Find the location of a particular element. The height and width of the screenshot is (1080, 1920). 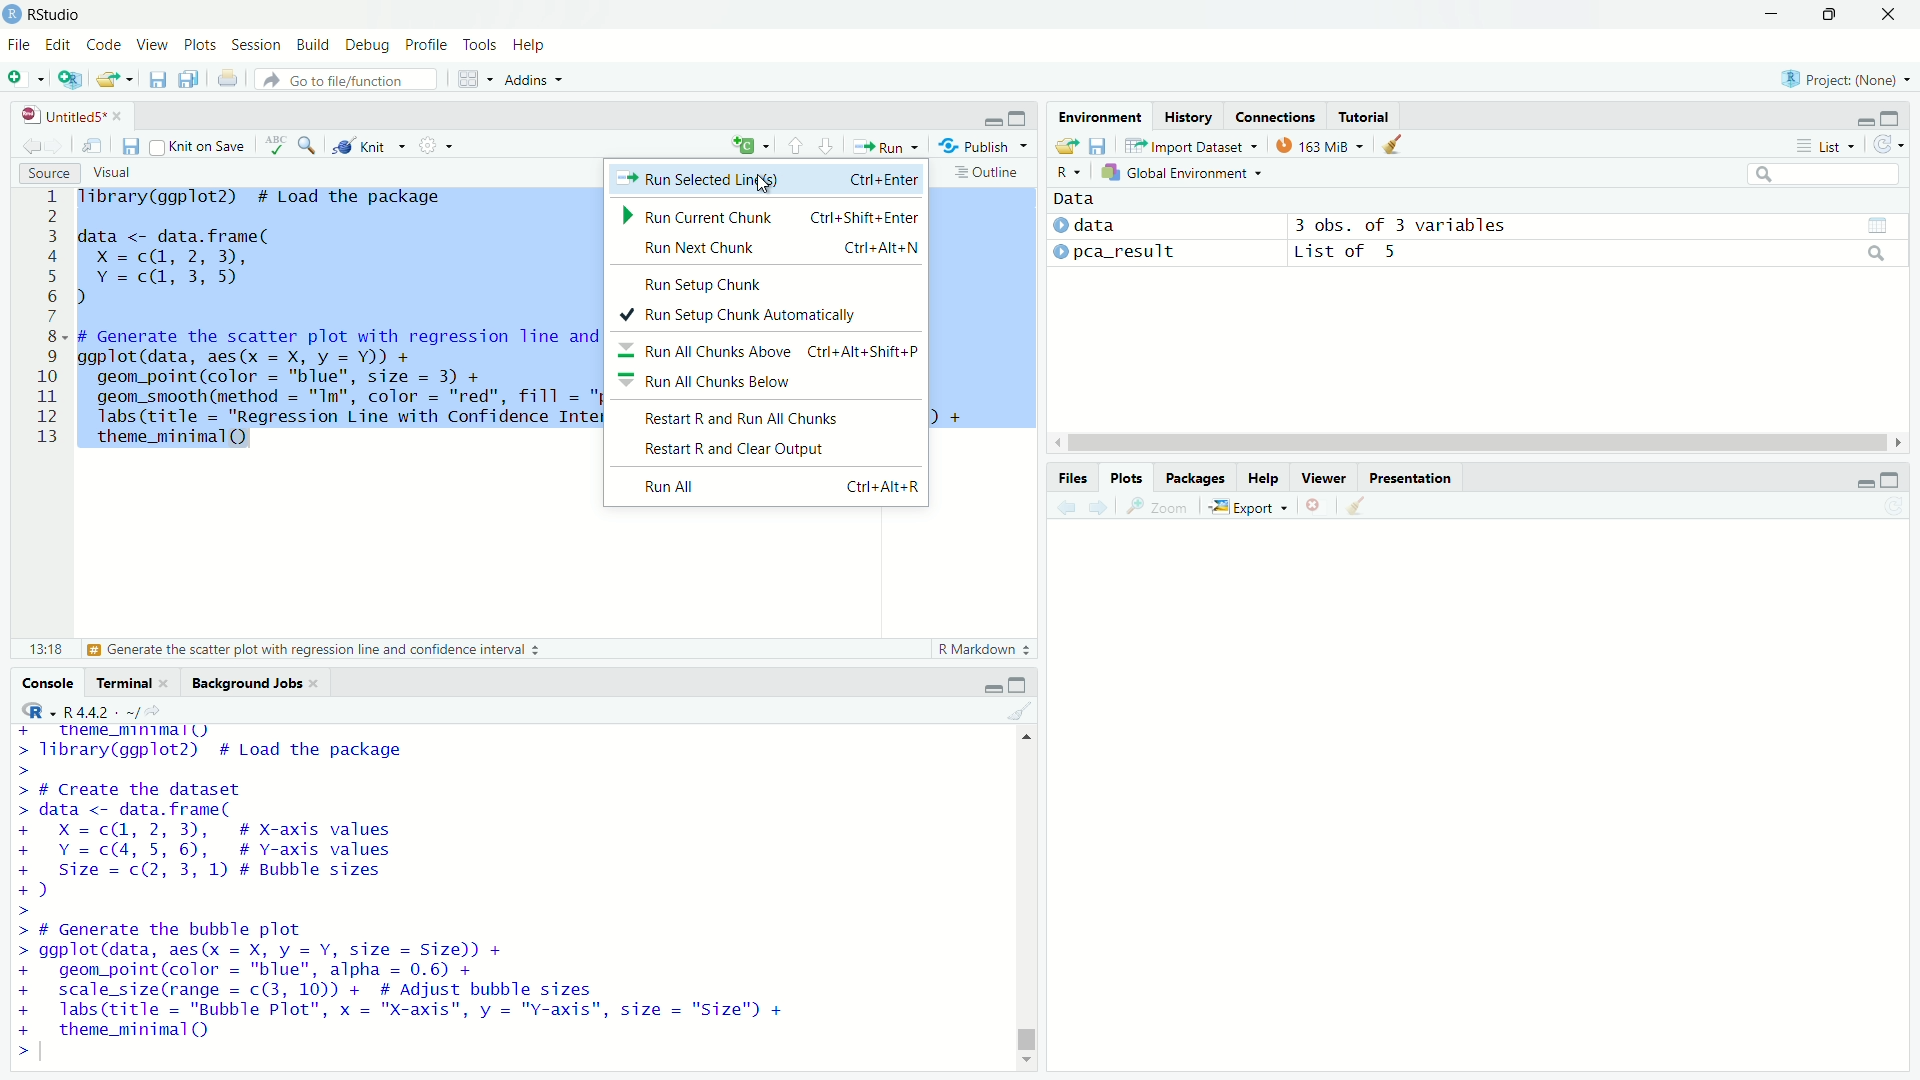

Load workspace is located at coordinates (1065, 144).